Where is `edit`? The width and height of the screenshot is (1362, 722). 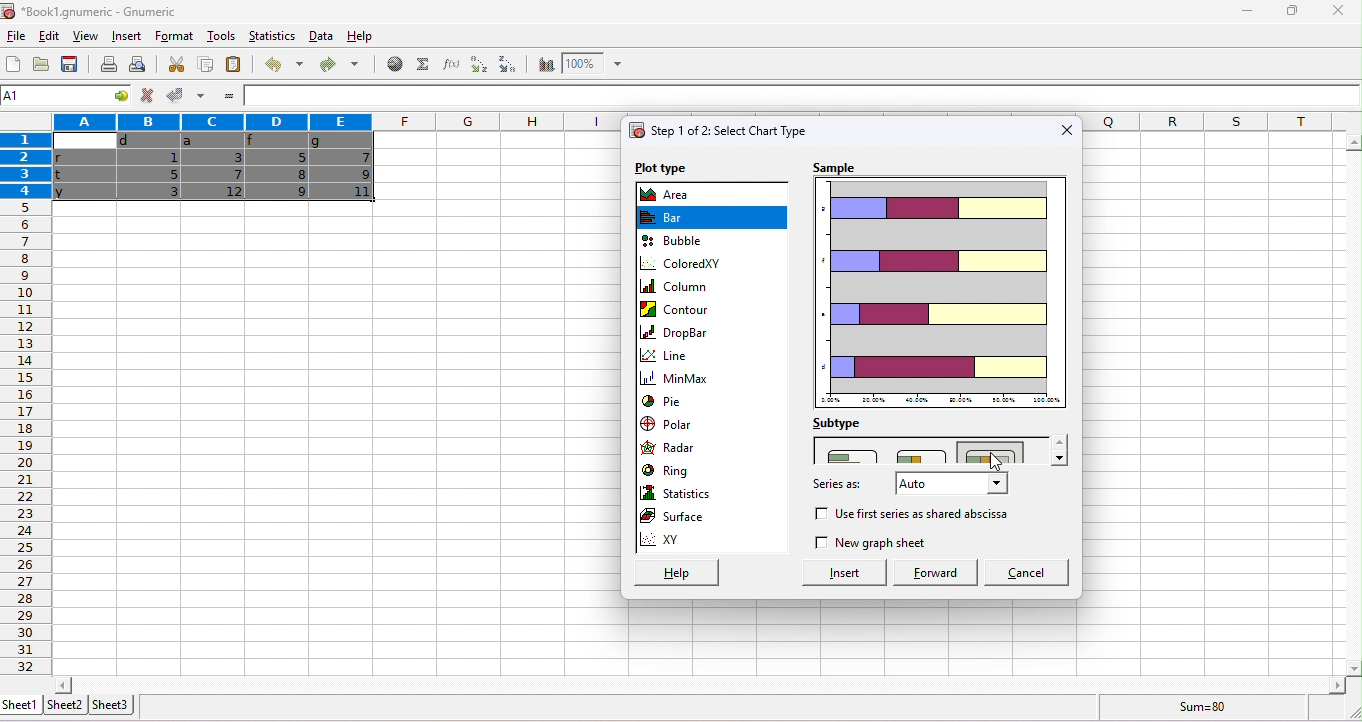 edit is located at coordinates (51, 37).